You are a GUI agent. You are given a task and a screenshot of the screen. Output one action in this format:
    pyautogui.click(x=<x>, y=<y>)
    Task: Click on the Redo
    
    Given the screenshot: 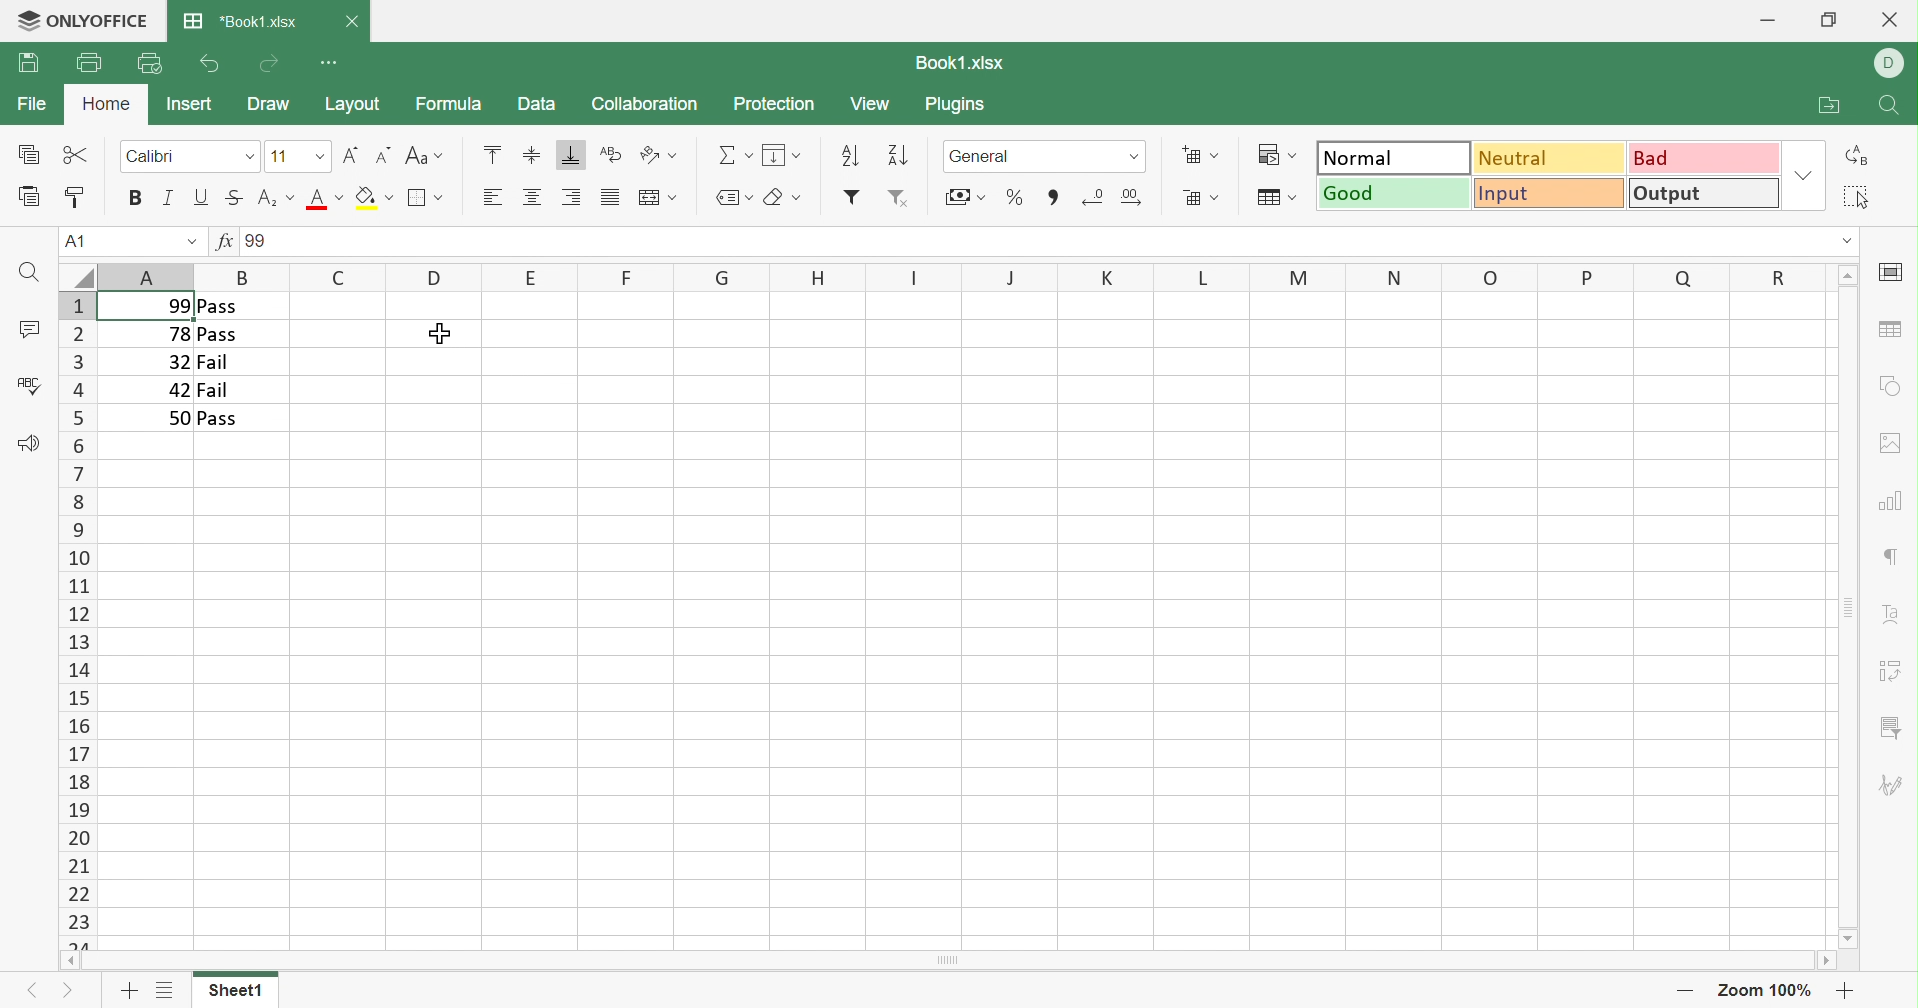 What is the action you would take?
    pyautogui.click(x=269, y=64)
    